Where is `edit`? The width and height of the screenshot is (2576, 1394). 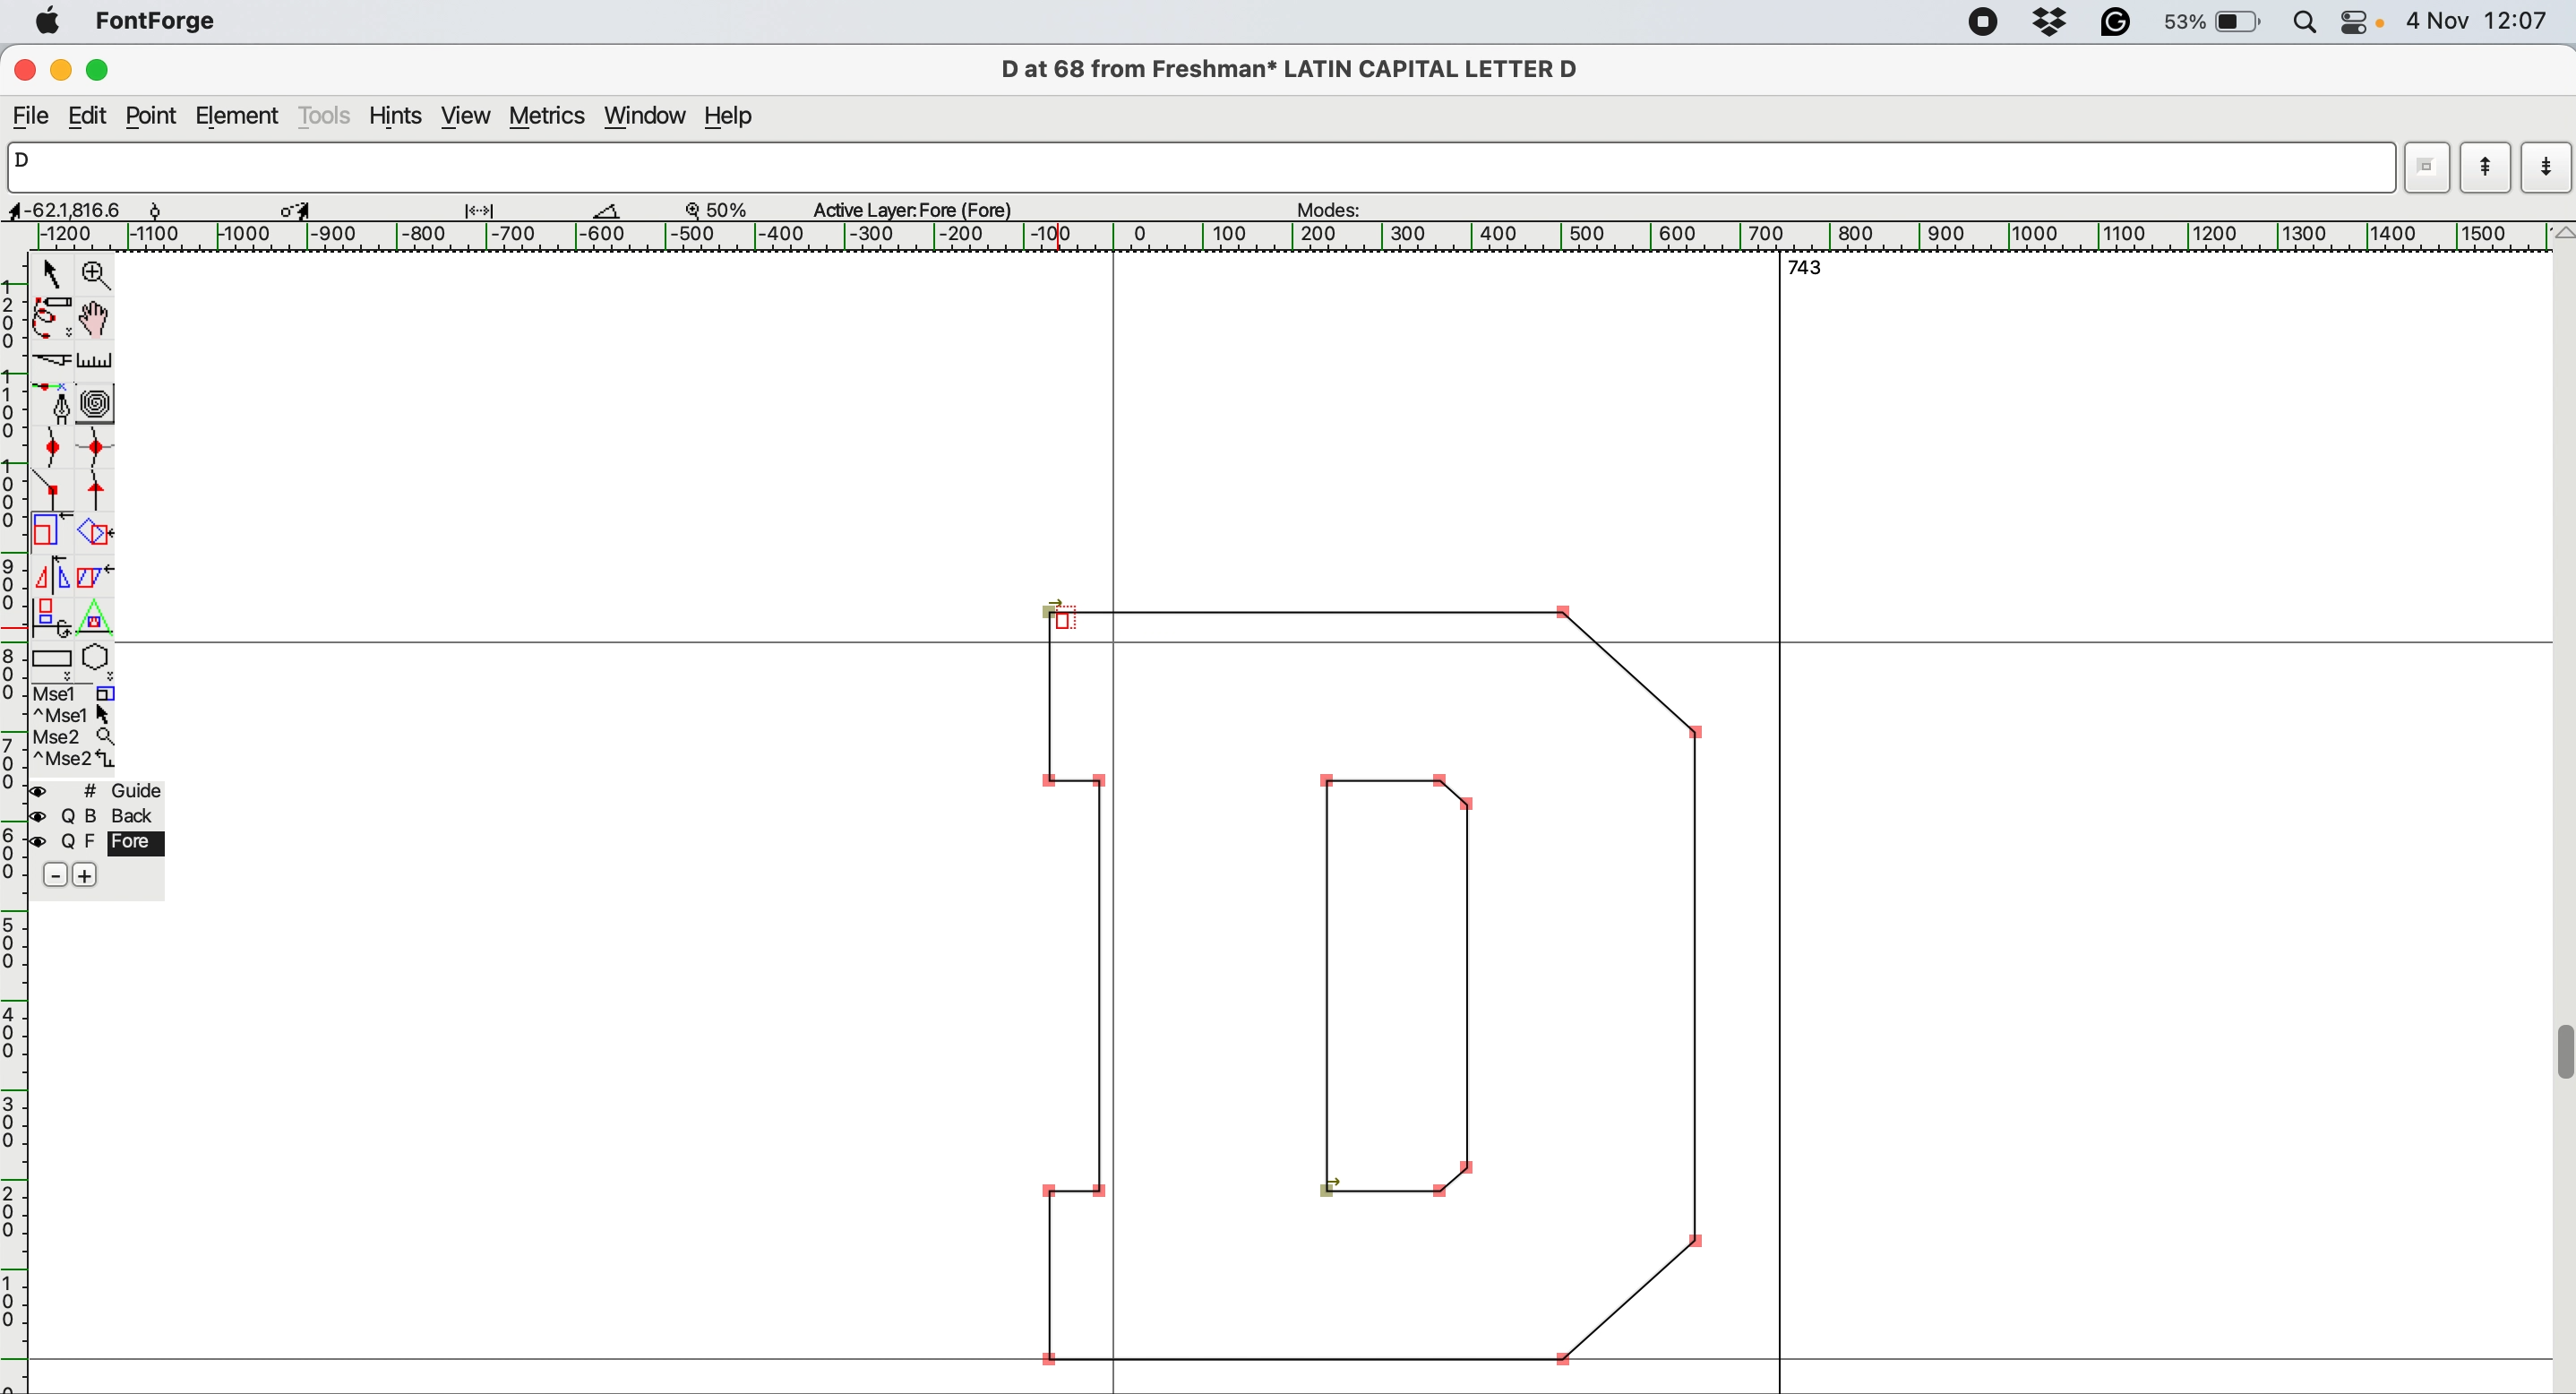 edit is located at coordinates (94, 116).